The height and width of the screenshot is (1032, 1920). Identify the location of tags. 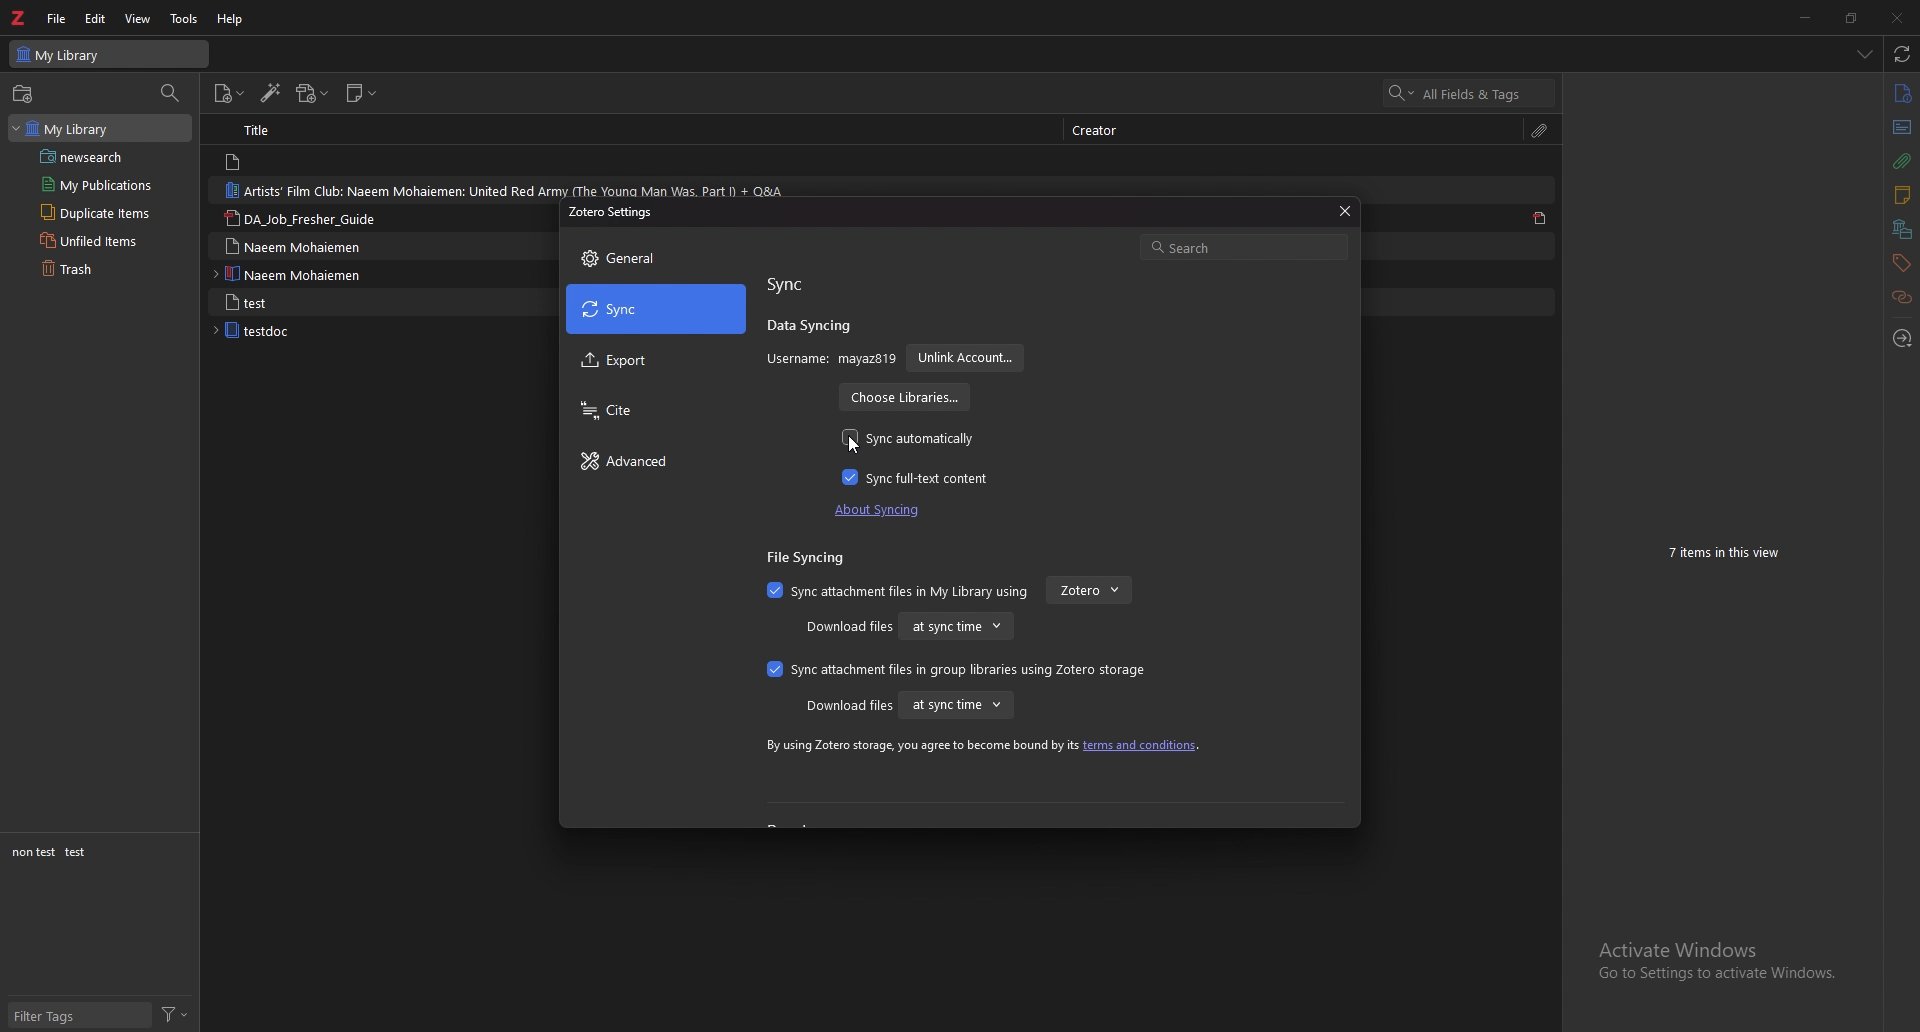
(1899, 263).